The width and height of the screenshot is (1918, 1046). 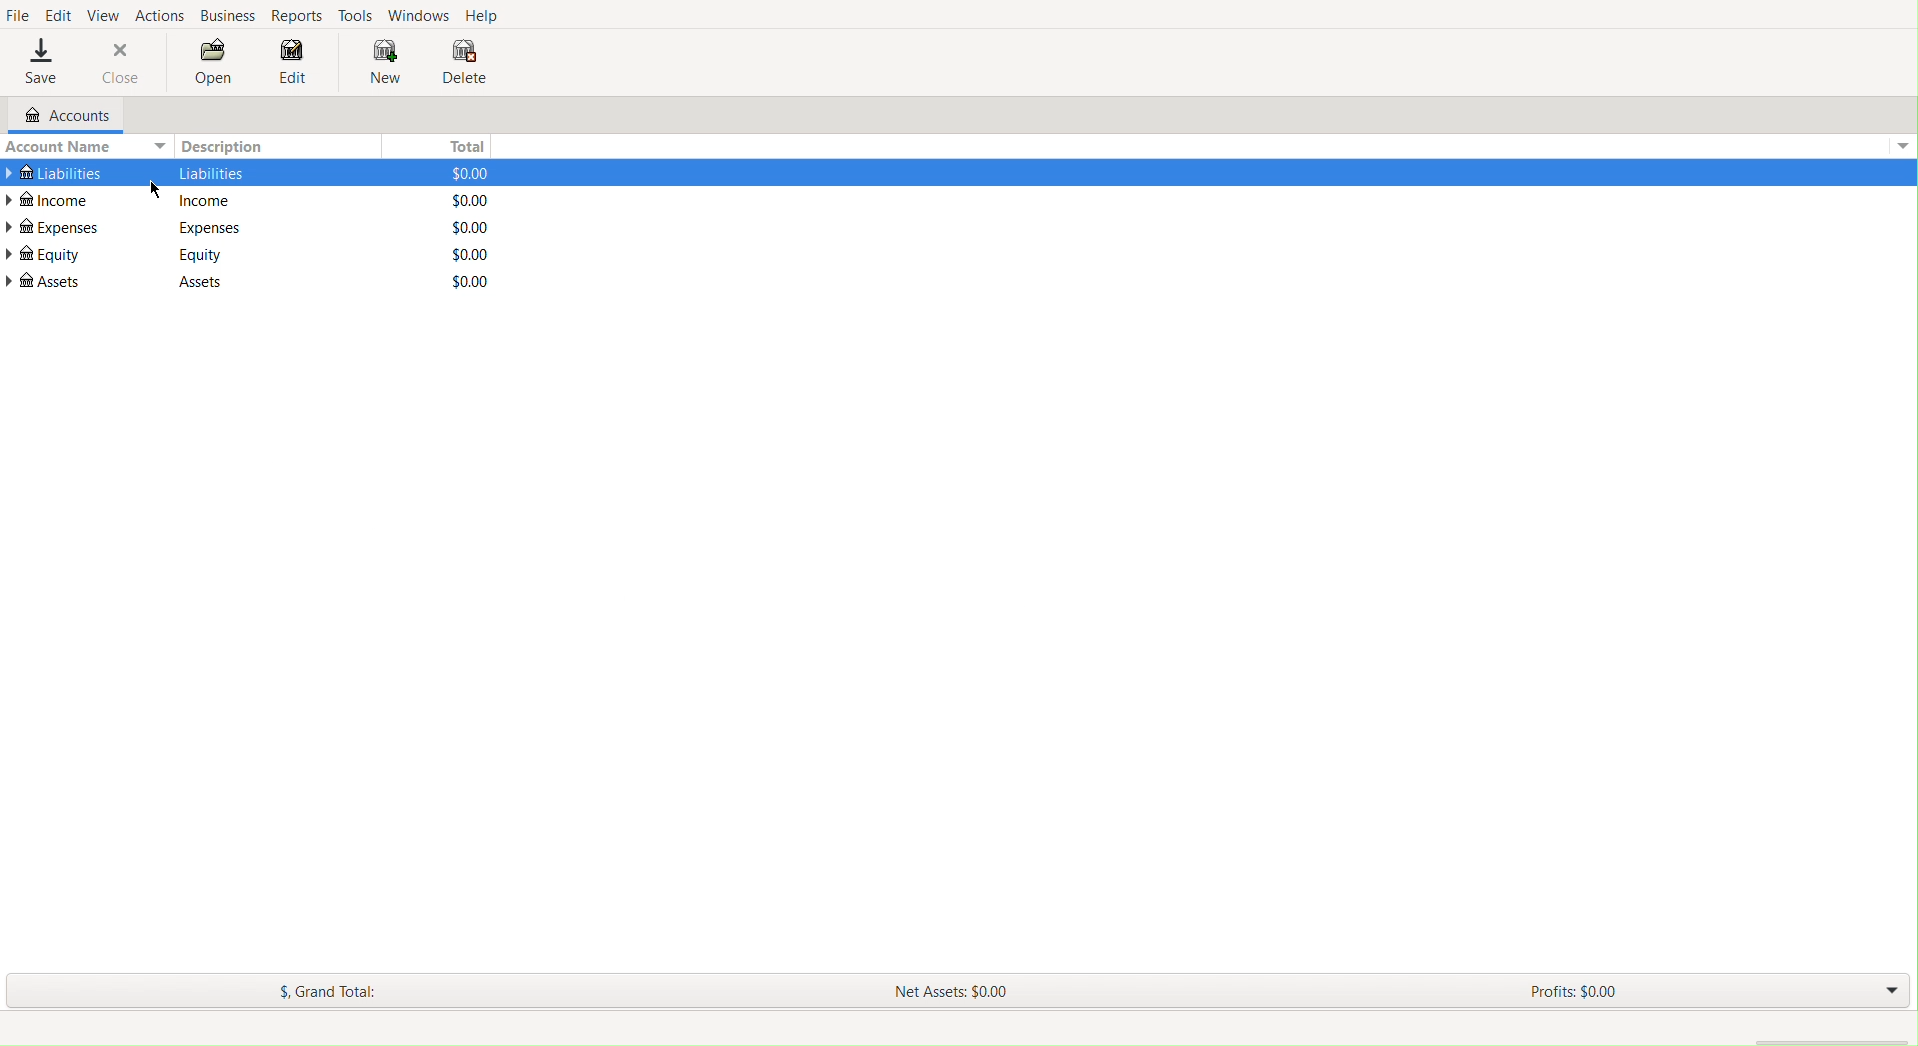 What do you see at coordinates (41, 63) in the screenshot?
I see `Save` at bounding box center [41, 63].